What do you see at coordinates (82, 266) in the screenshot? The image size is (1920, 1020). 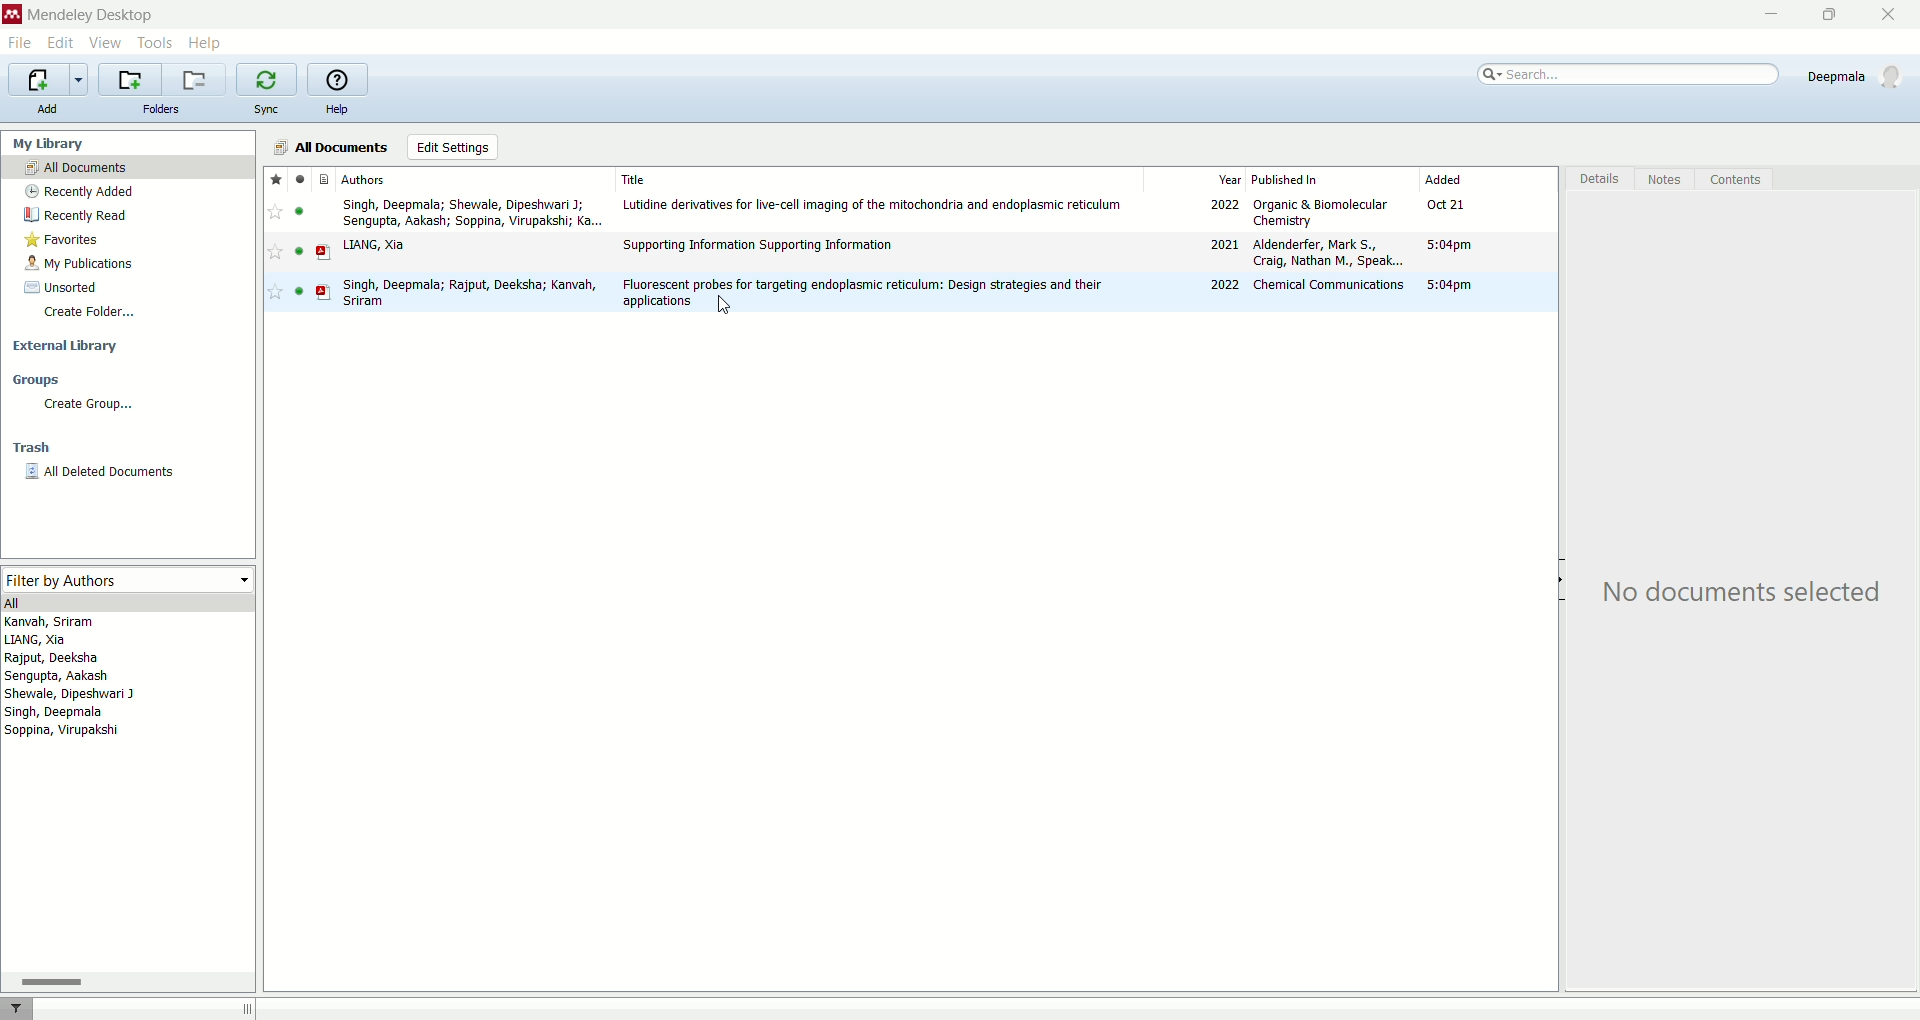 I see `my publications` at bounding box center [82, 266].